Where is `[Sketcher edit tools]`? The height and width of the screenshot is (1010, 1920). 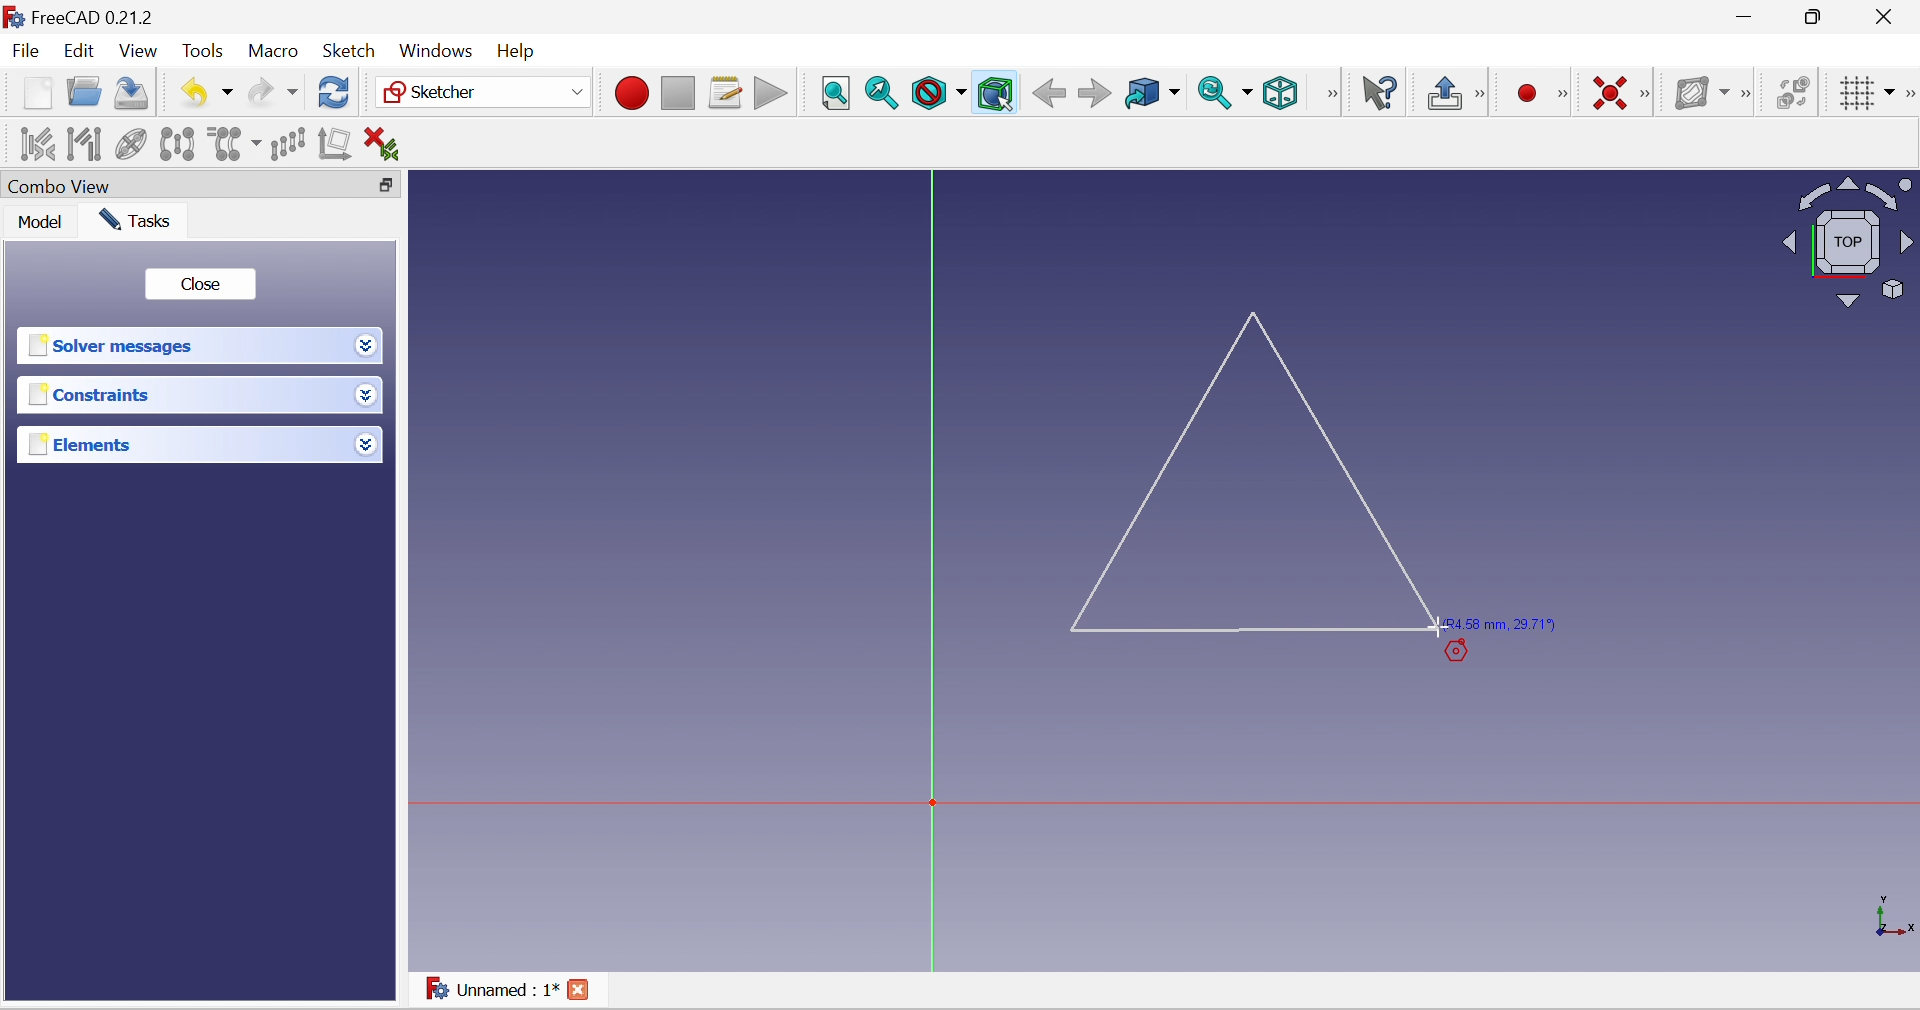 [Sketcher edit tools] is located at coordinates (1908, 95).